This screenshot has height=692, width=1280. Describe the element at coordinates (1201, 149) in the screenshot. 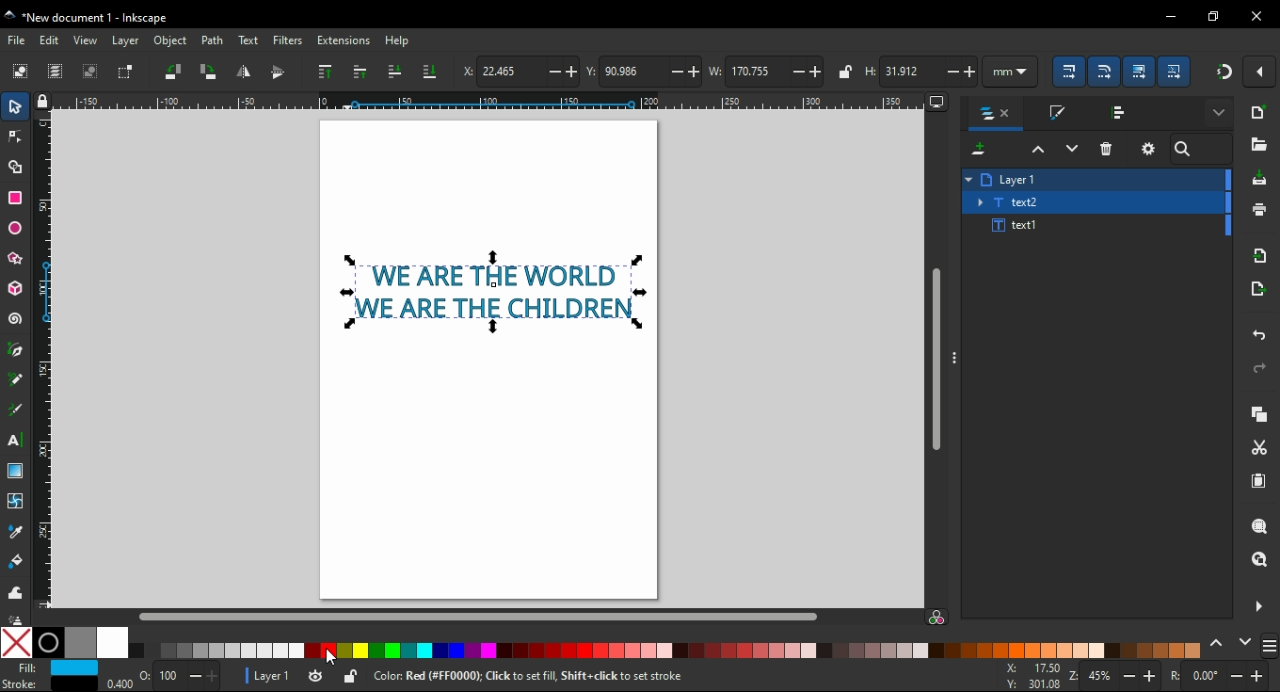

I see `search bar` at that location.